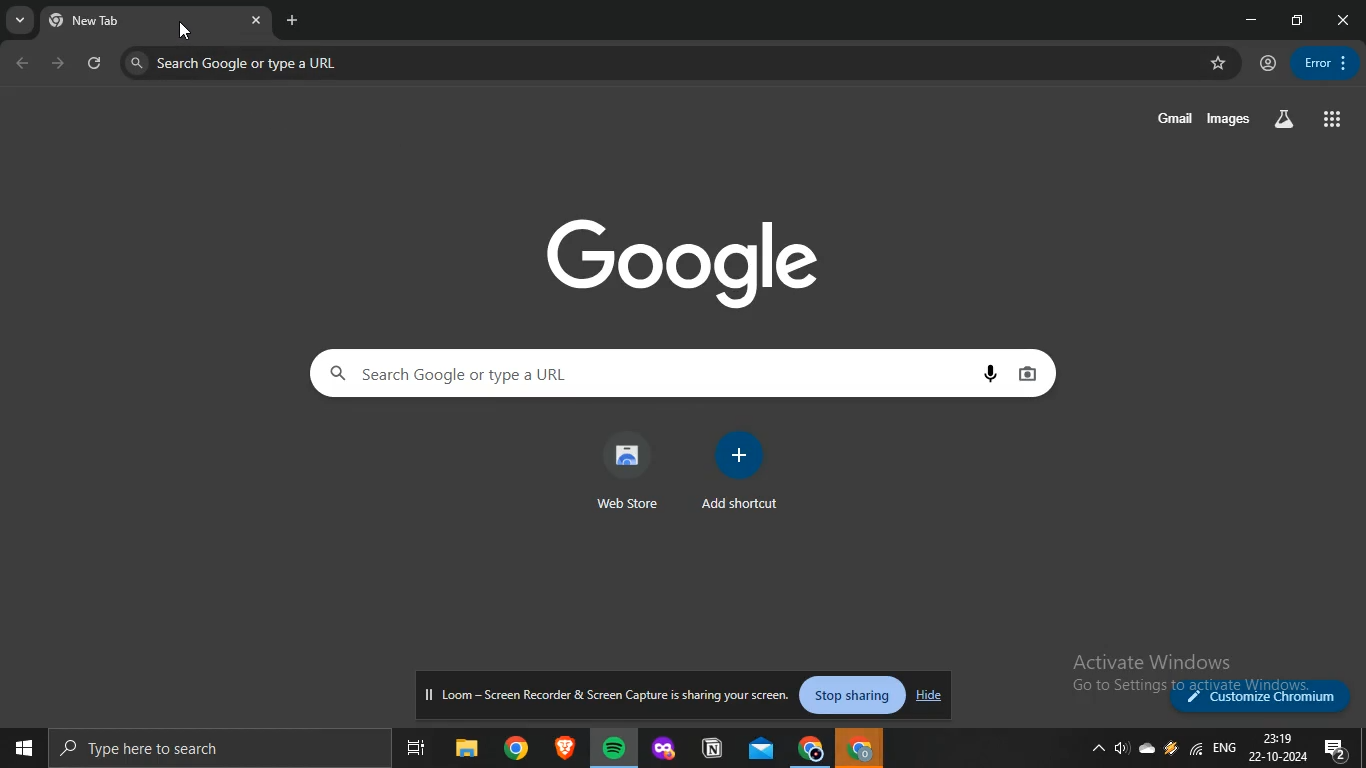 The width and height of the screenshot is (1366, 768). I want to click on search tabs, so click(20, 21).